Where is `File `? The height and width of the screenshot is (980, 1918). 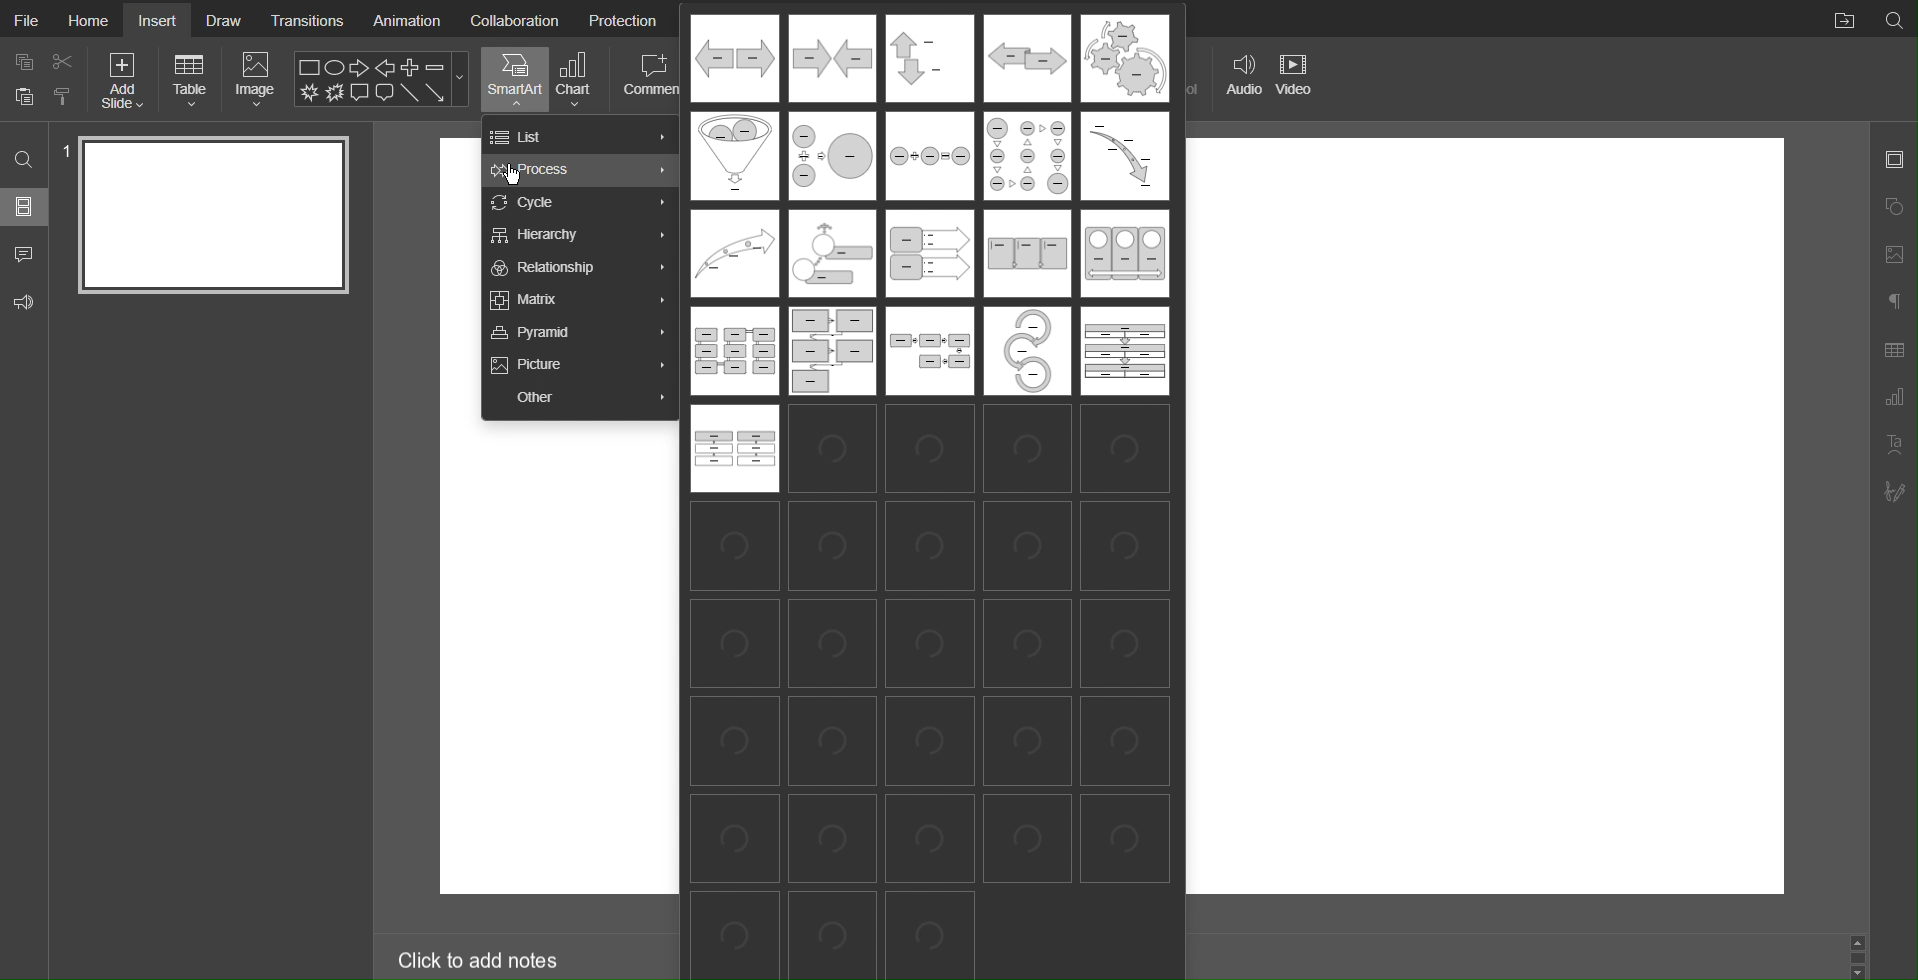
File  is located at coordinates (24, 18).